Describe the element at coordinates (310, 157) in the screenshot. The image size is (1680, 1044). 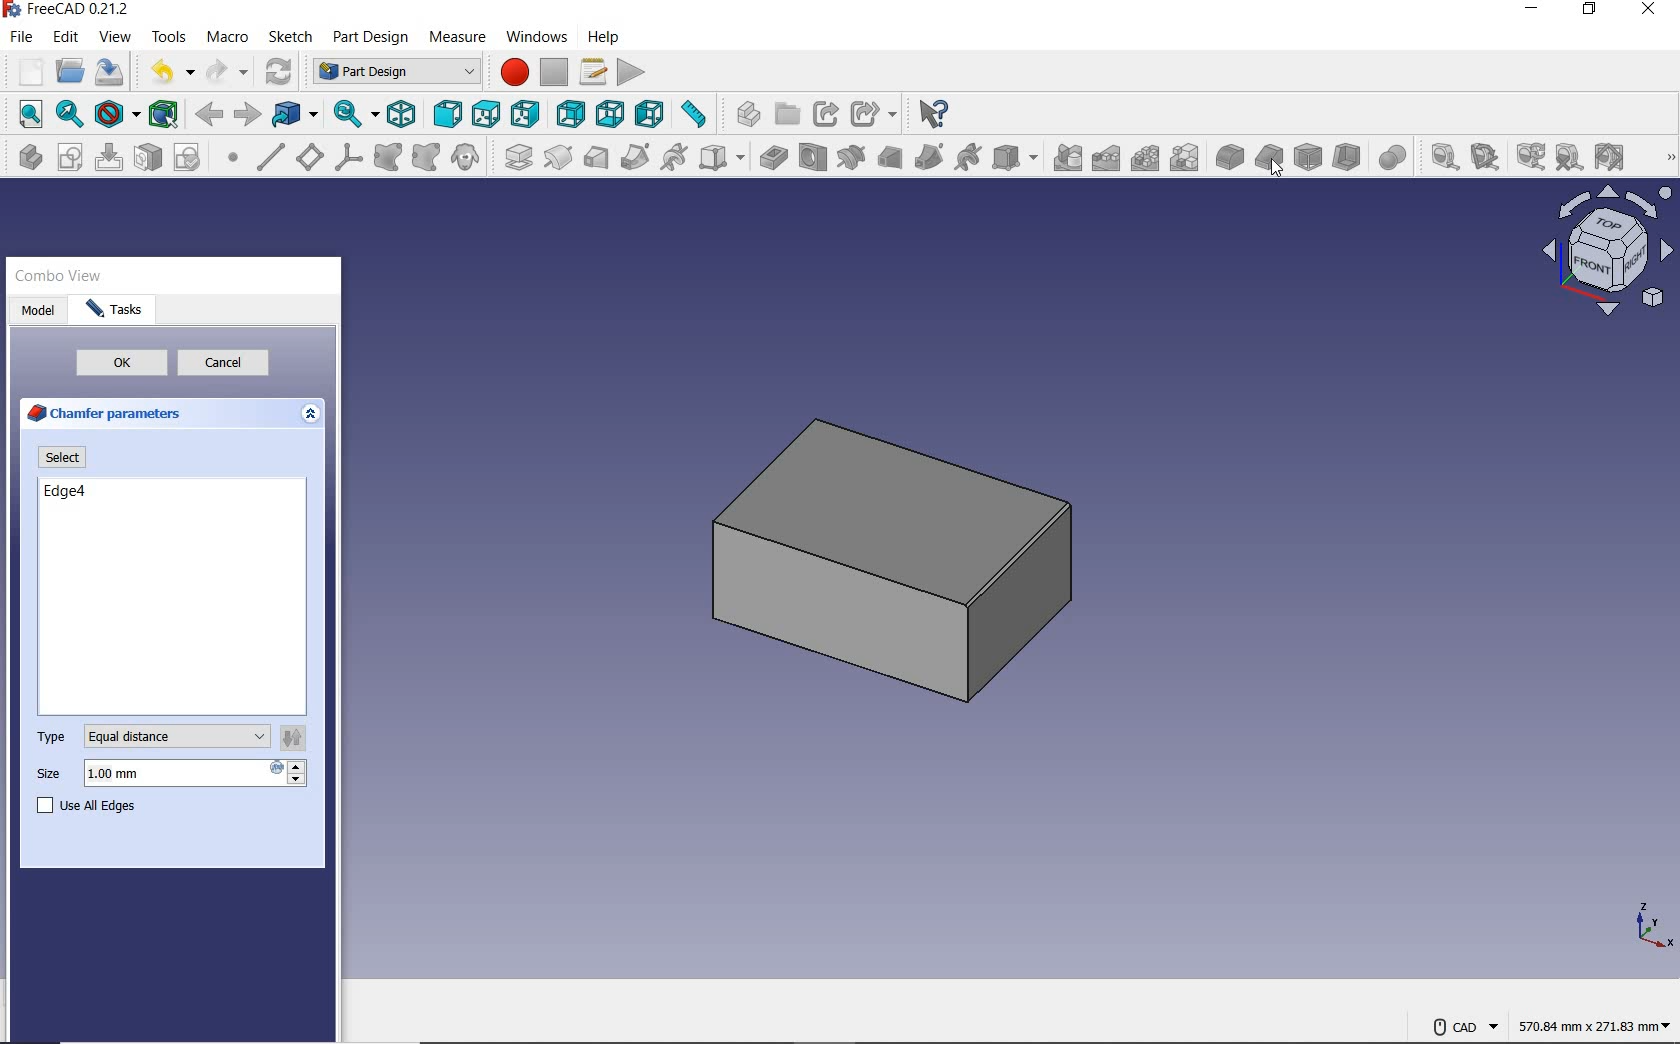
I see `create a datum plane` at that location.